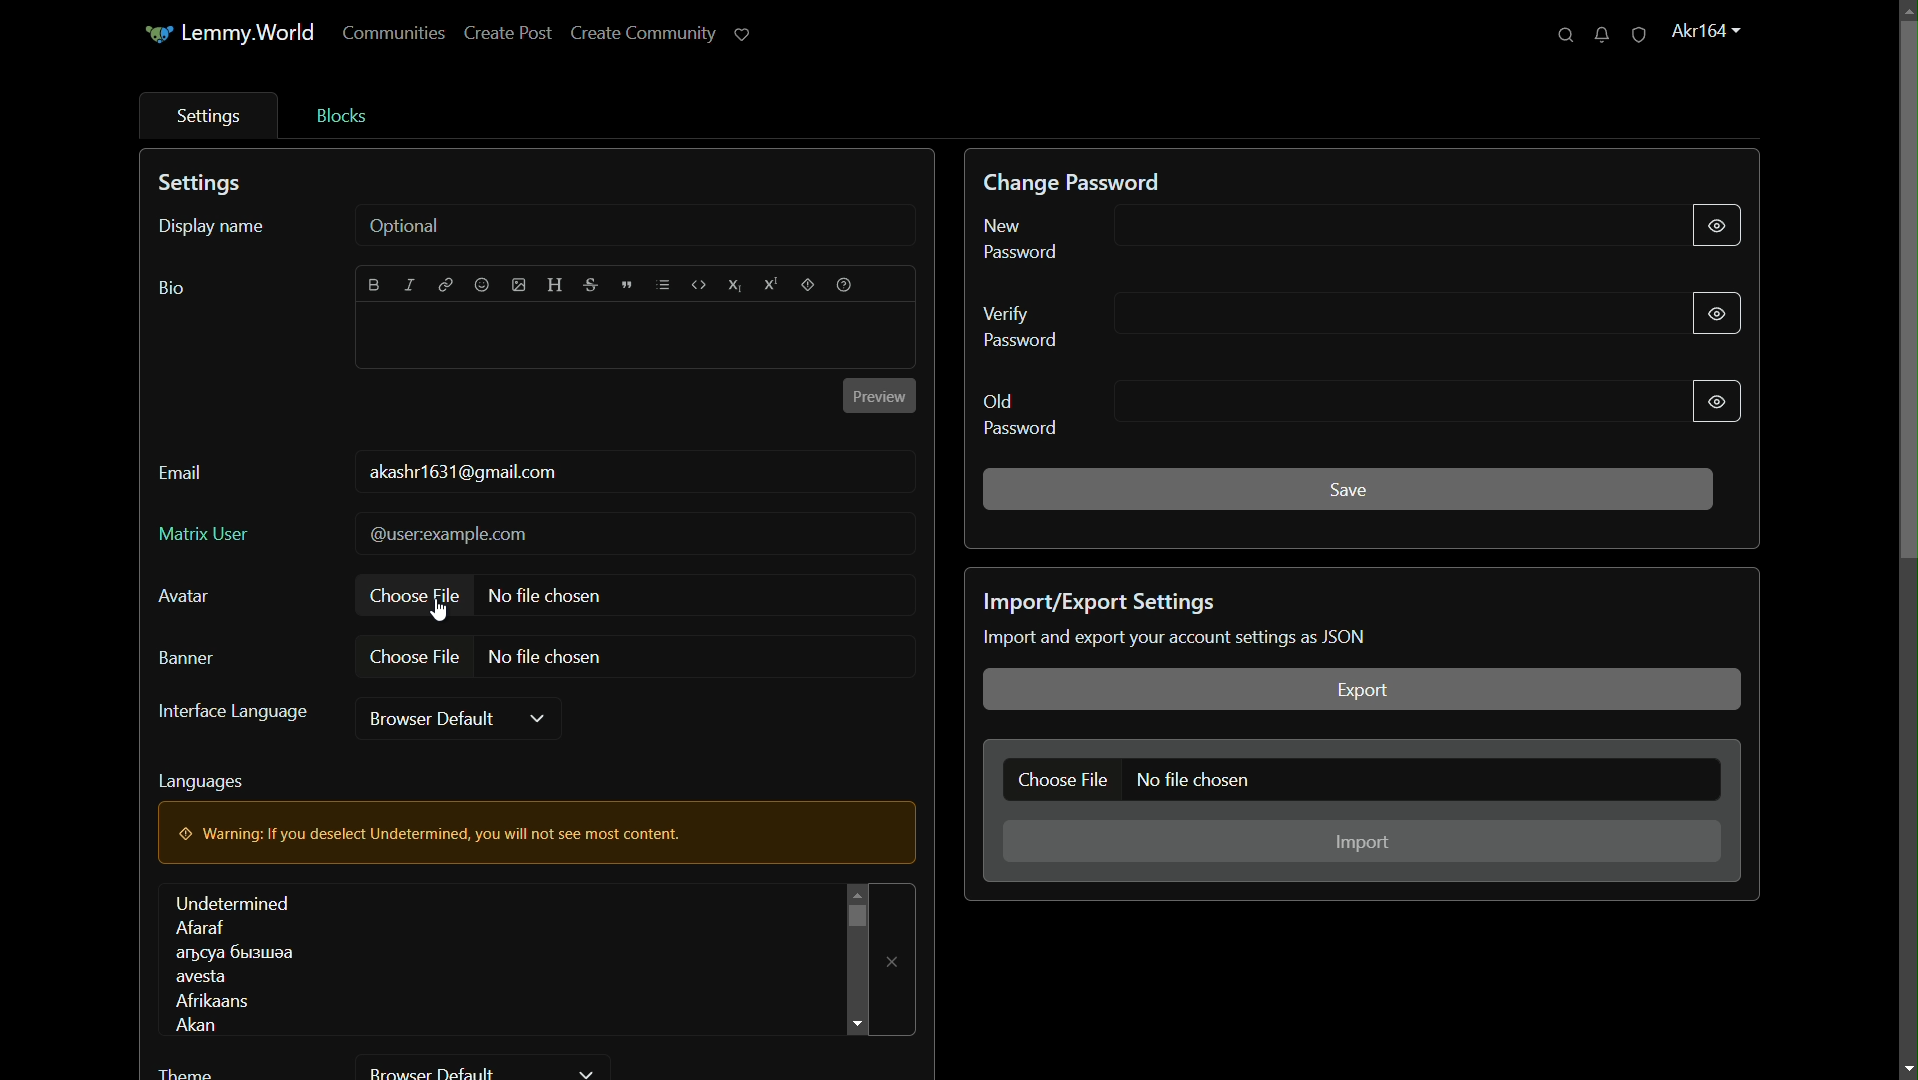 This screenshot has height=1080, width=1918. What do you see at coordinates (662, 285) in the screenshot?
I see `list` at bounding box center [662, 285].